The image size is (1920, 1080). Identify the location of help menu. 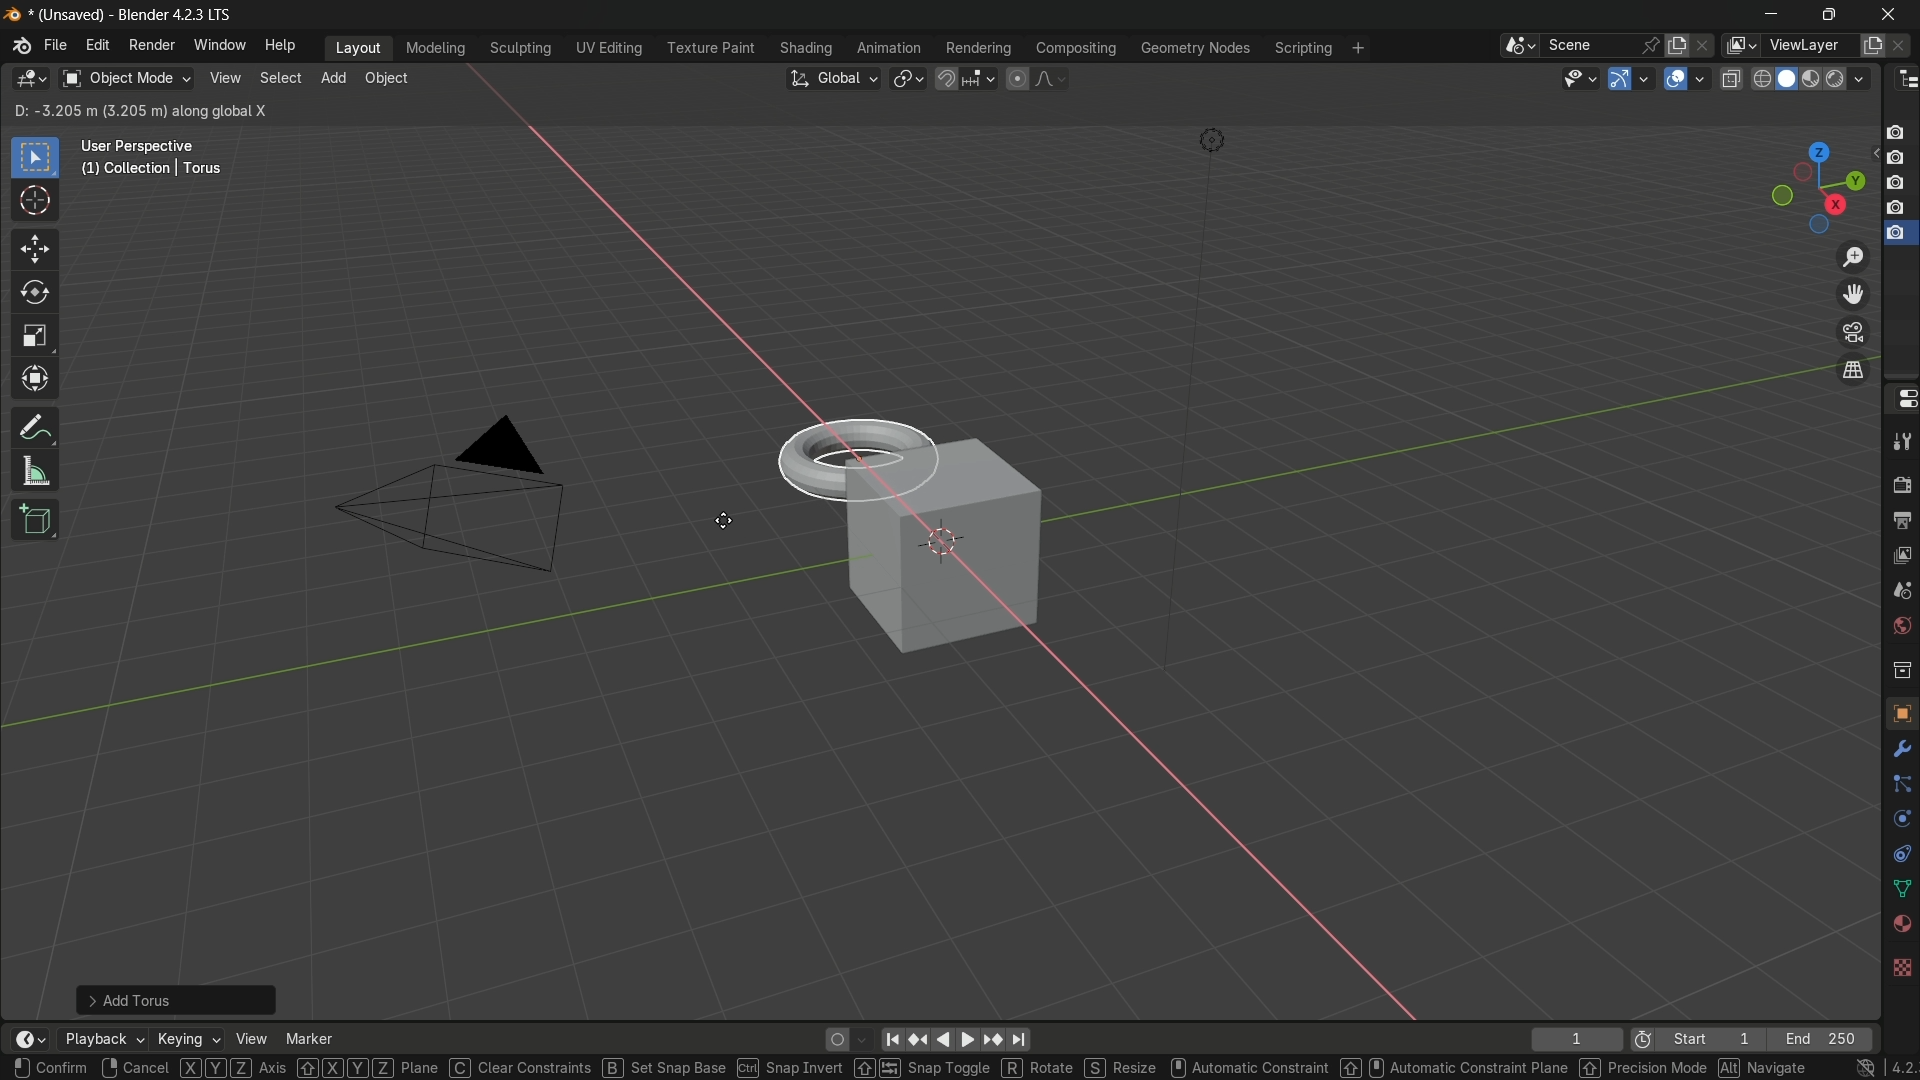
(283, 46).